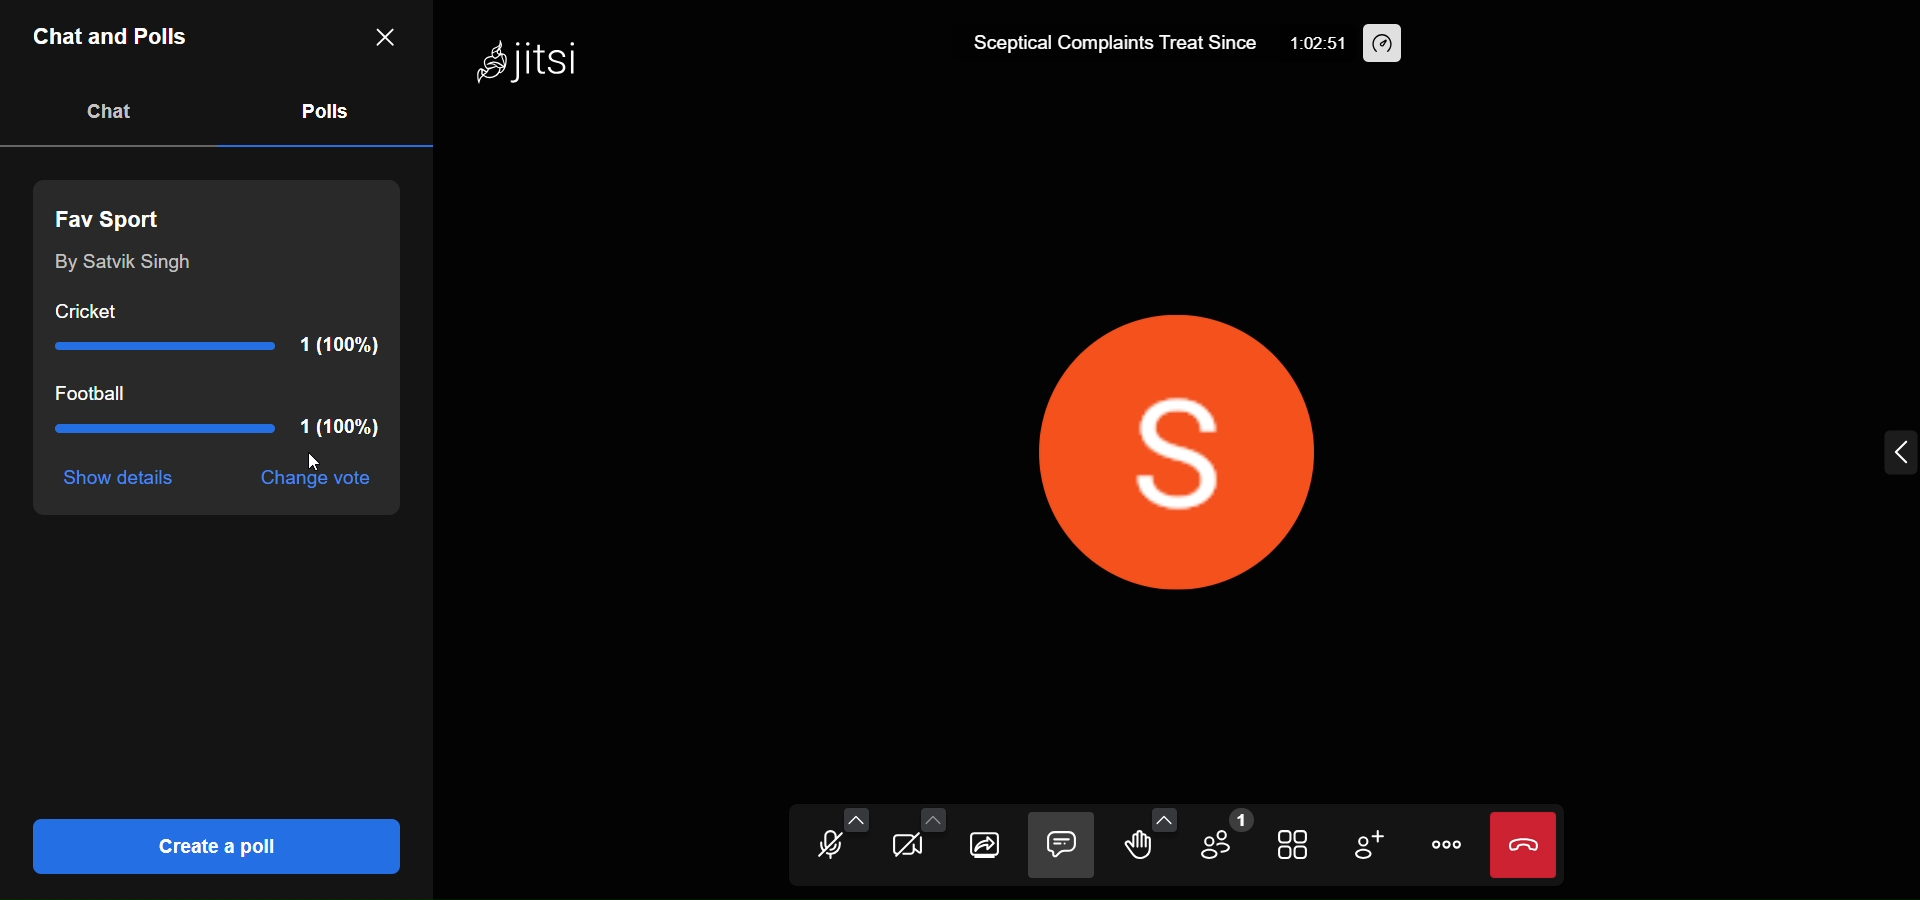  I want to click on Cricket, so click(232, 330).